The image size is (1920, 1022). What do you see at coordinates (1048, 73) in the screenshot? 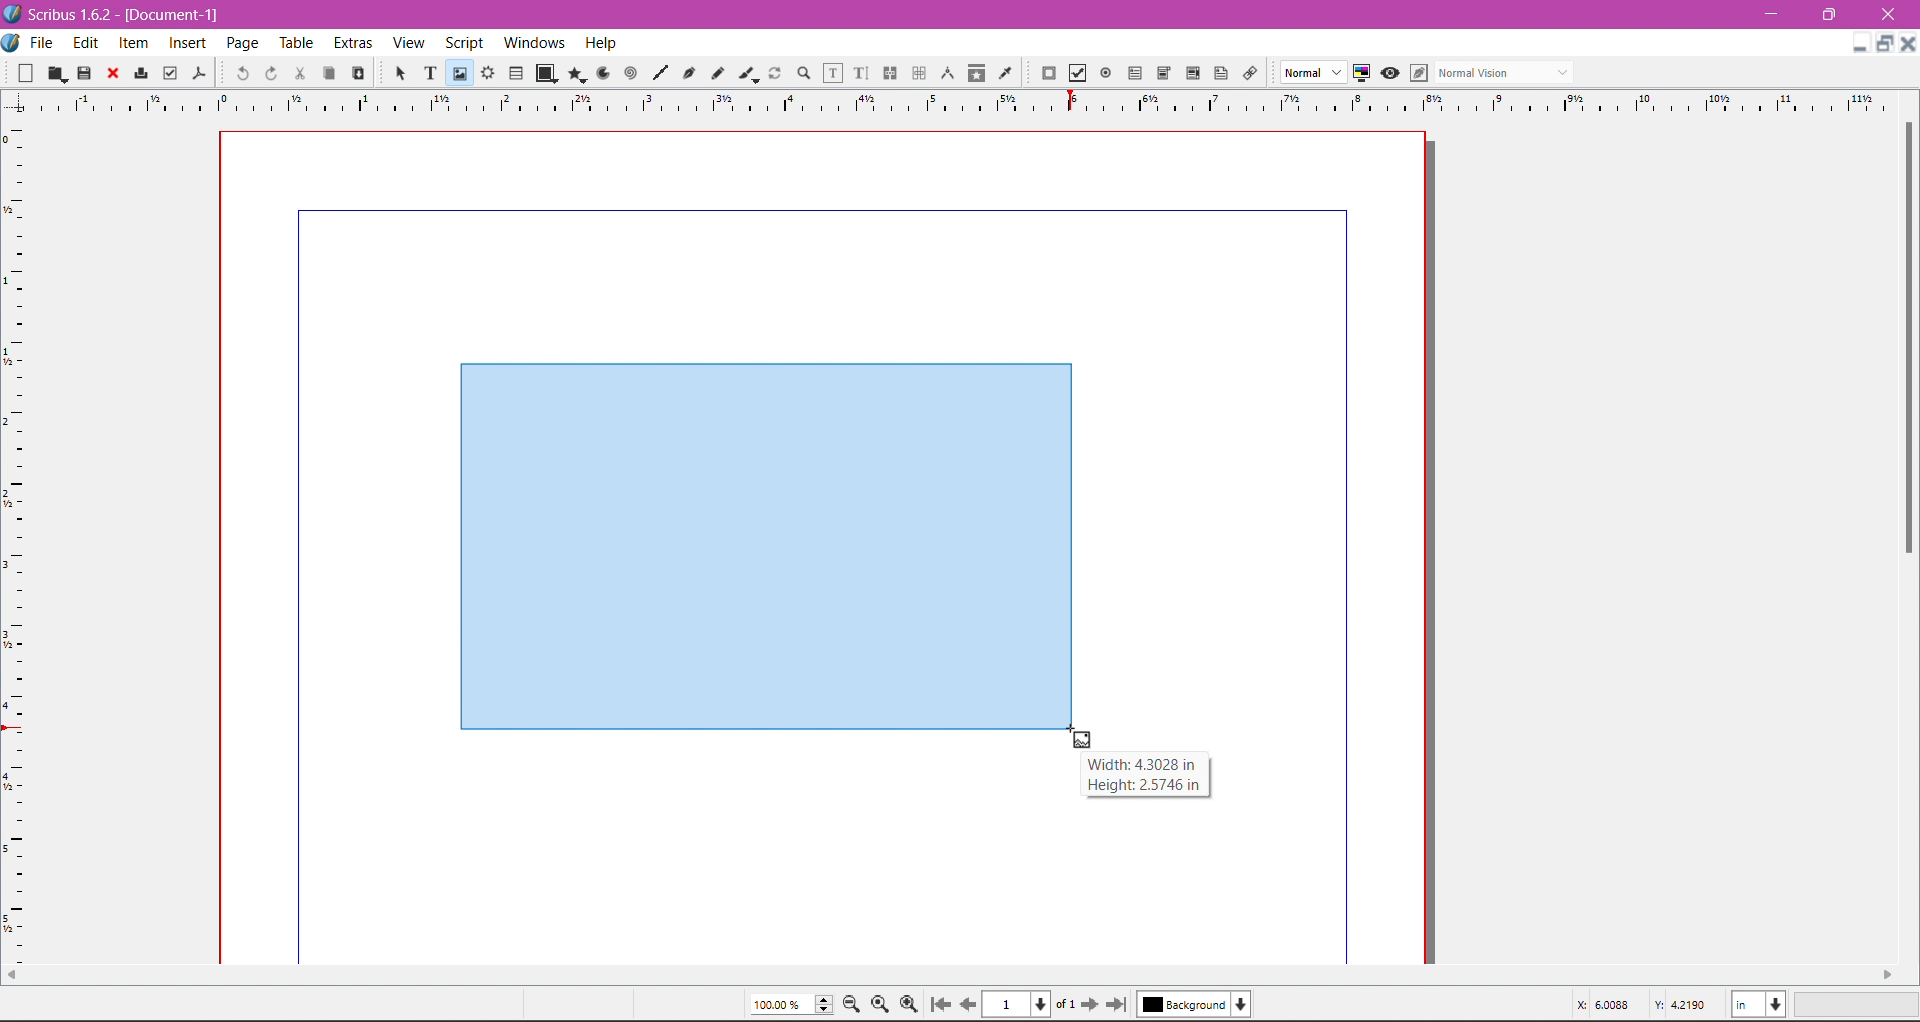
I see `PDF Push Button` at bounding box center [1048, 73].